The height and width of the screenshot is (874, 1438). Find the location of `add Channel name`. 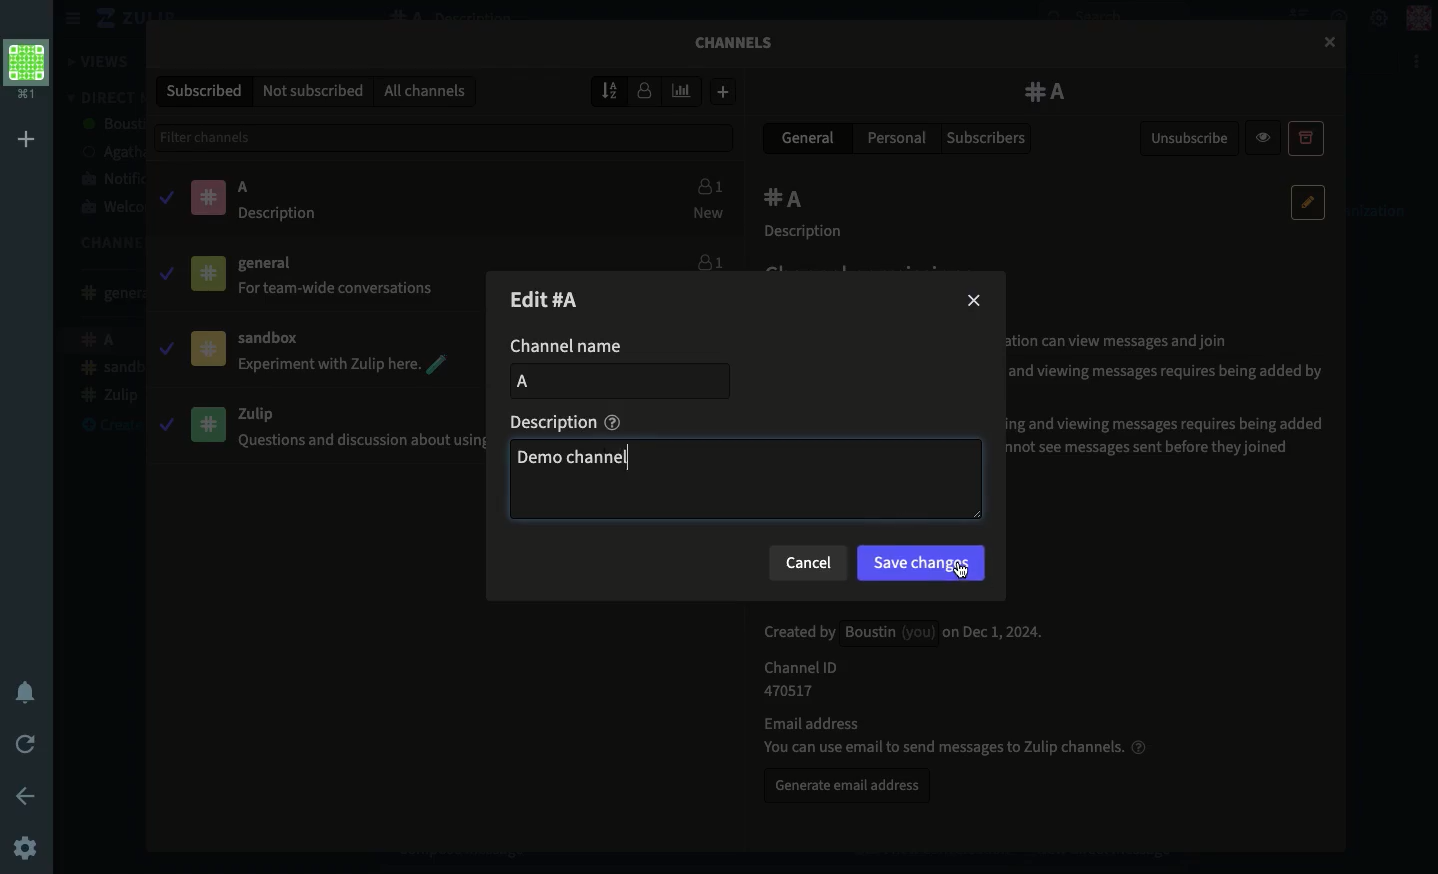

add Channel name is located at coordinates (615, 383).